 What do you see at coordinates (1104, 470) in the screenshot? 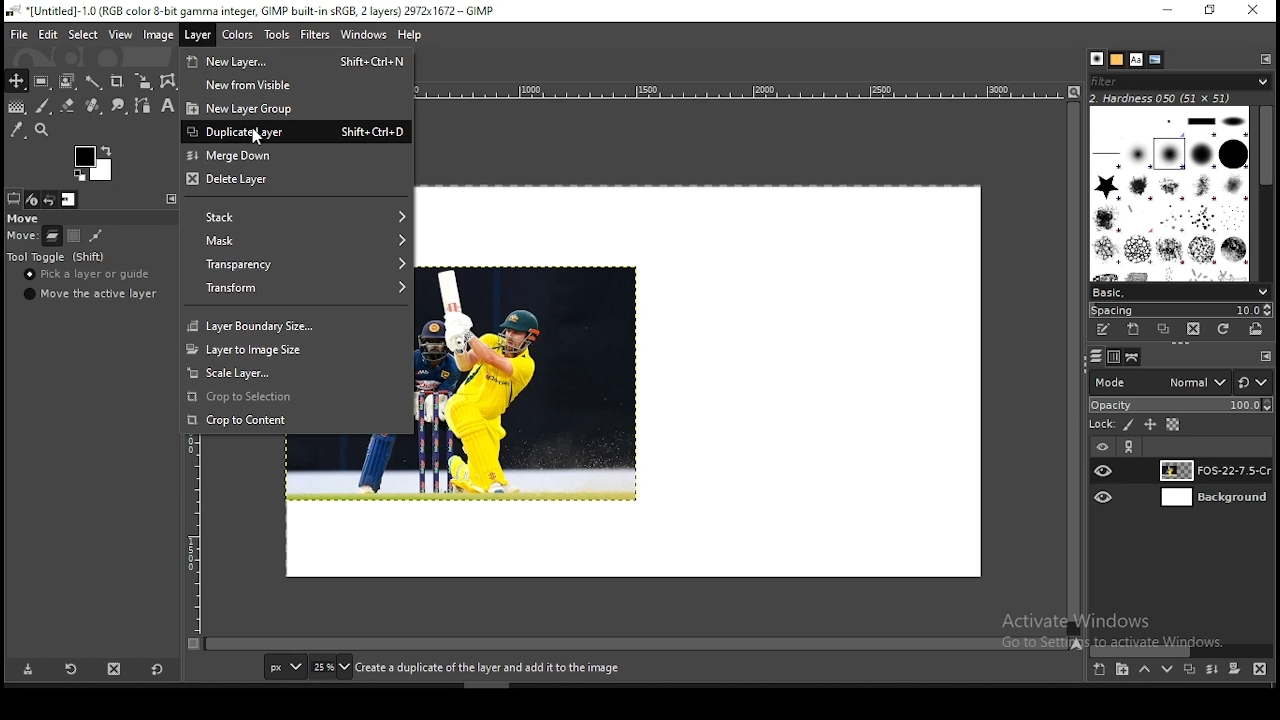
I see `layer visibility on/off` at bounding box center [1104, 470].